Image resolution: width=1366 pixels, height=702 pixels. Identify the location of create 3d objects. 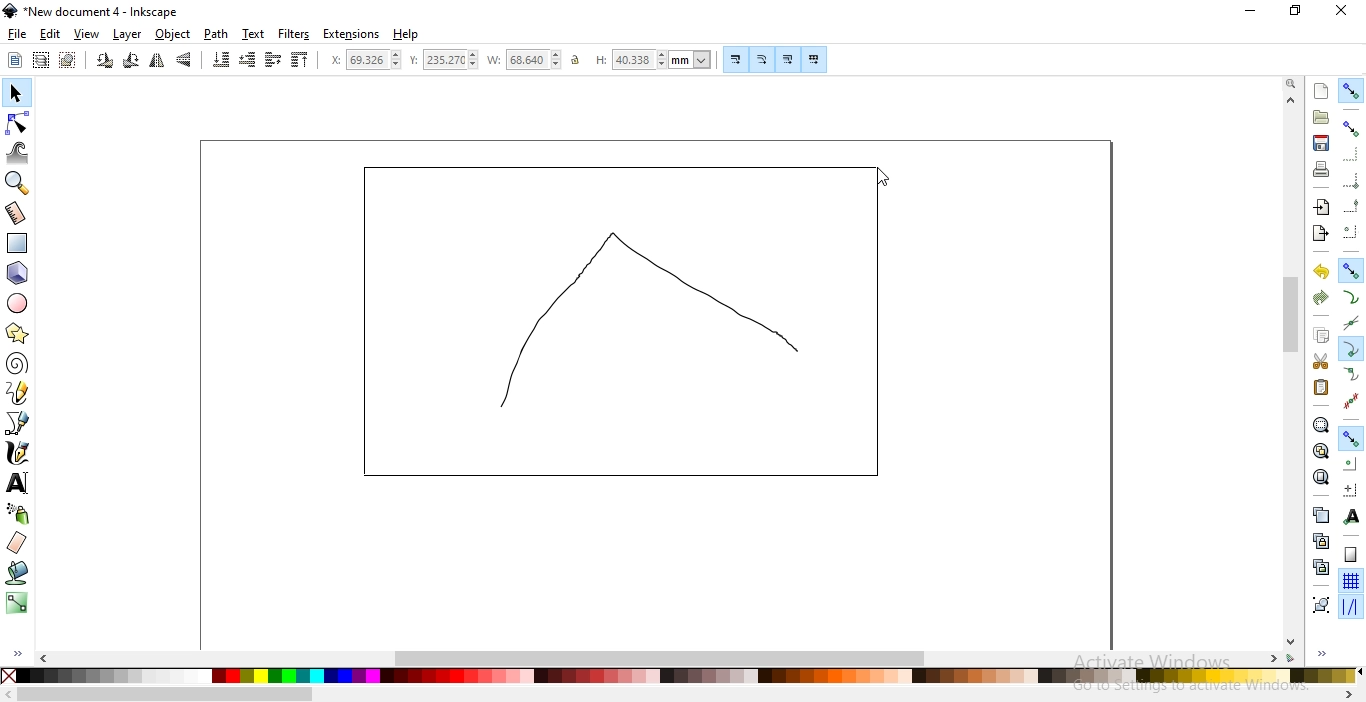
(18, 274).